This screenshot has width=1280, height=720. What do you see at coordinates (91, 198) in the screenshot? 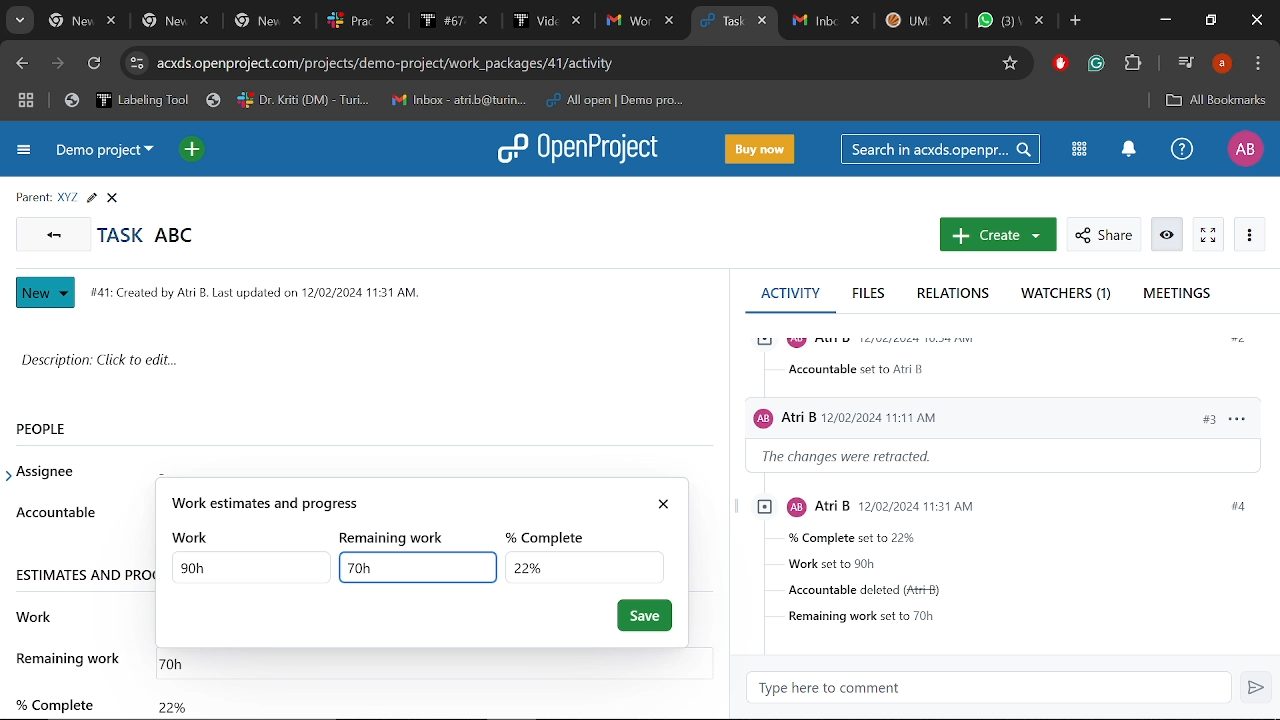
I see `Edit` at bounding box center [91, 198].